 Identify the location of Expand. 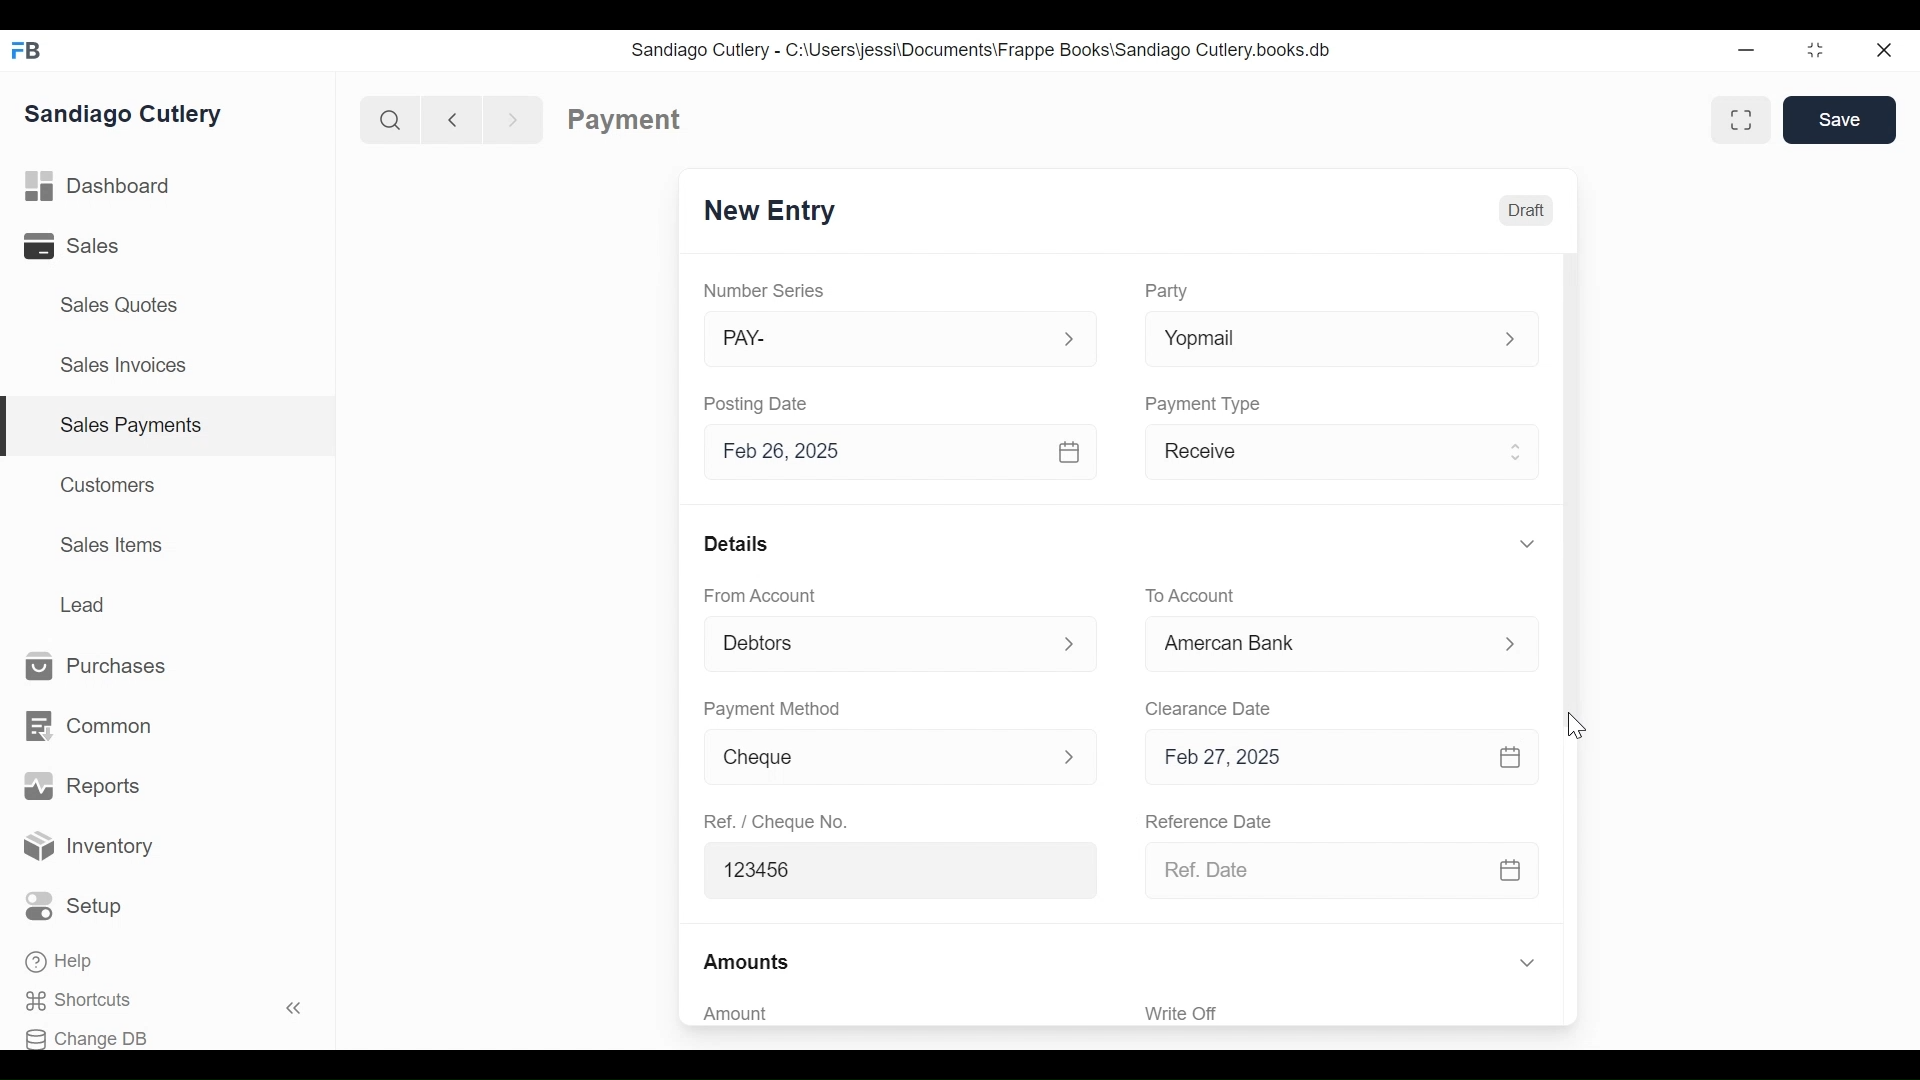
(1518, 449).